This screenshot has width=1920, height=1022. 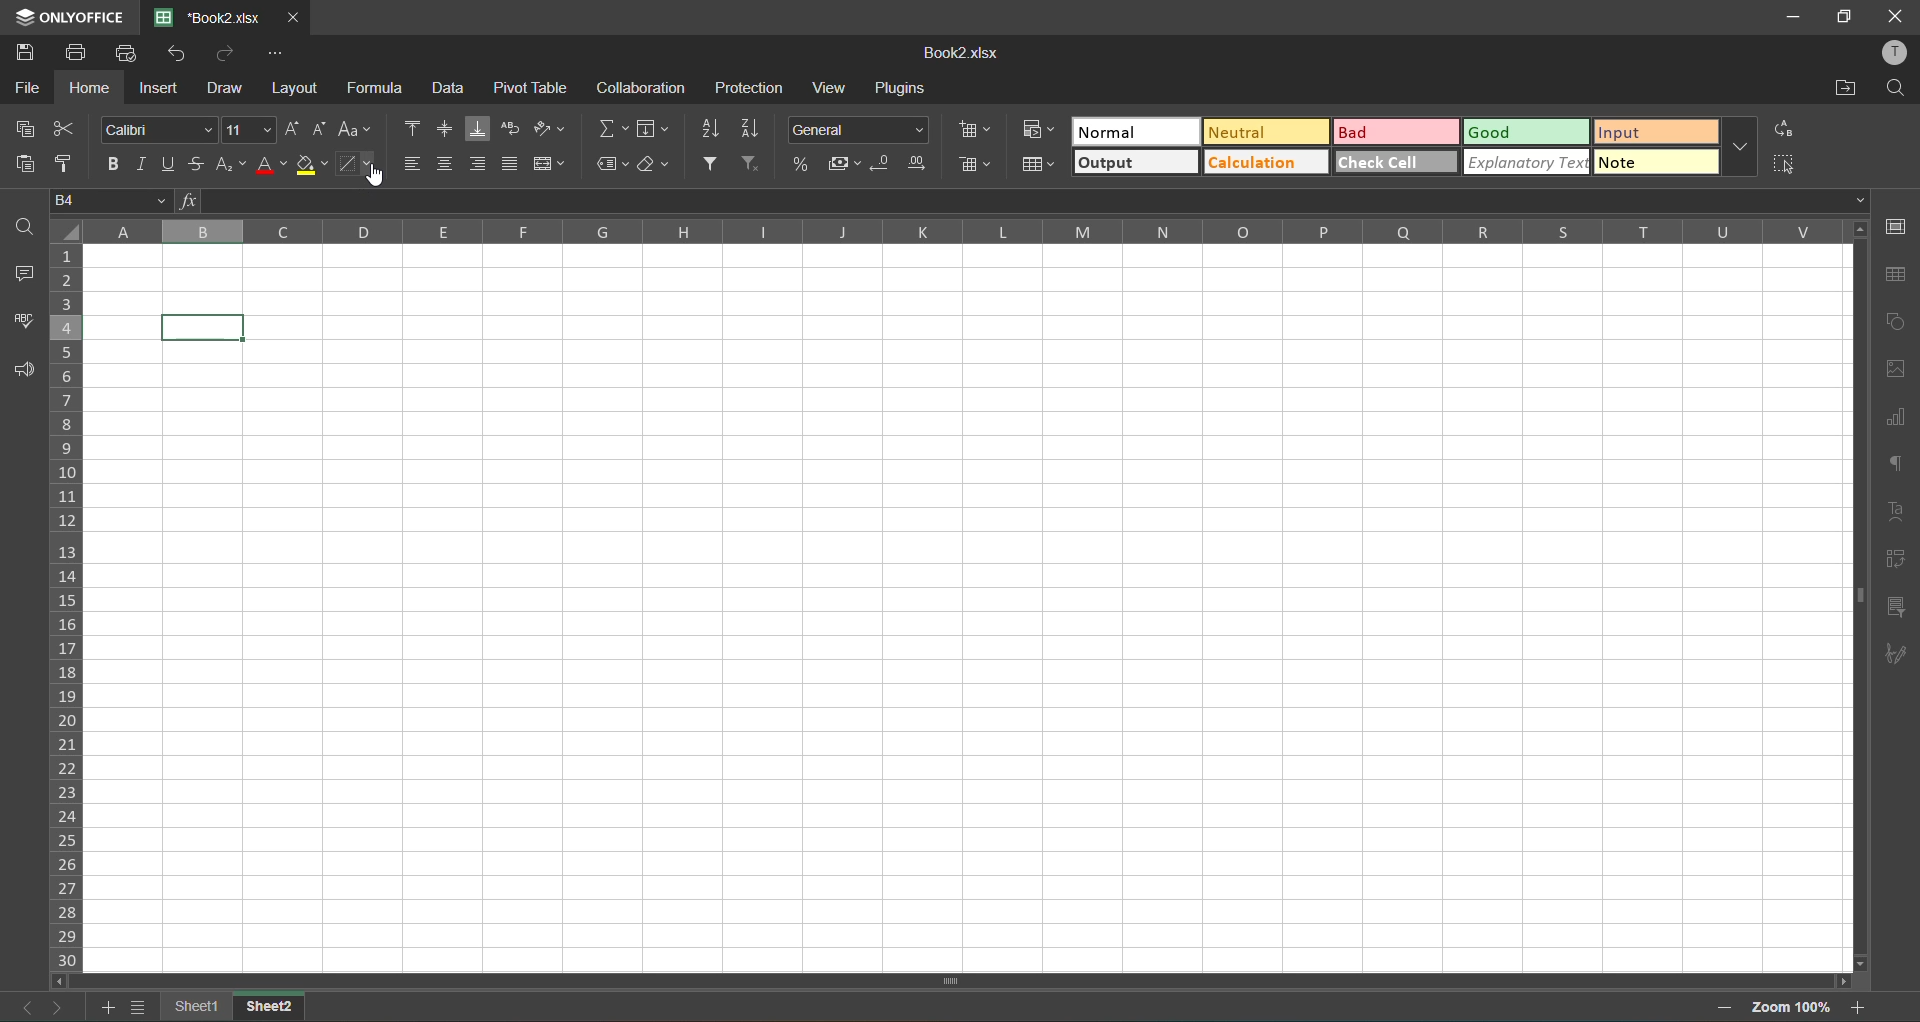 What do you see at coordinates (143, 164) in the screenshot?
I see `italic` at bounding box center [143, 164].